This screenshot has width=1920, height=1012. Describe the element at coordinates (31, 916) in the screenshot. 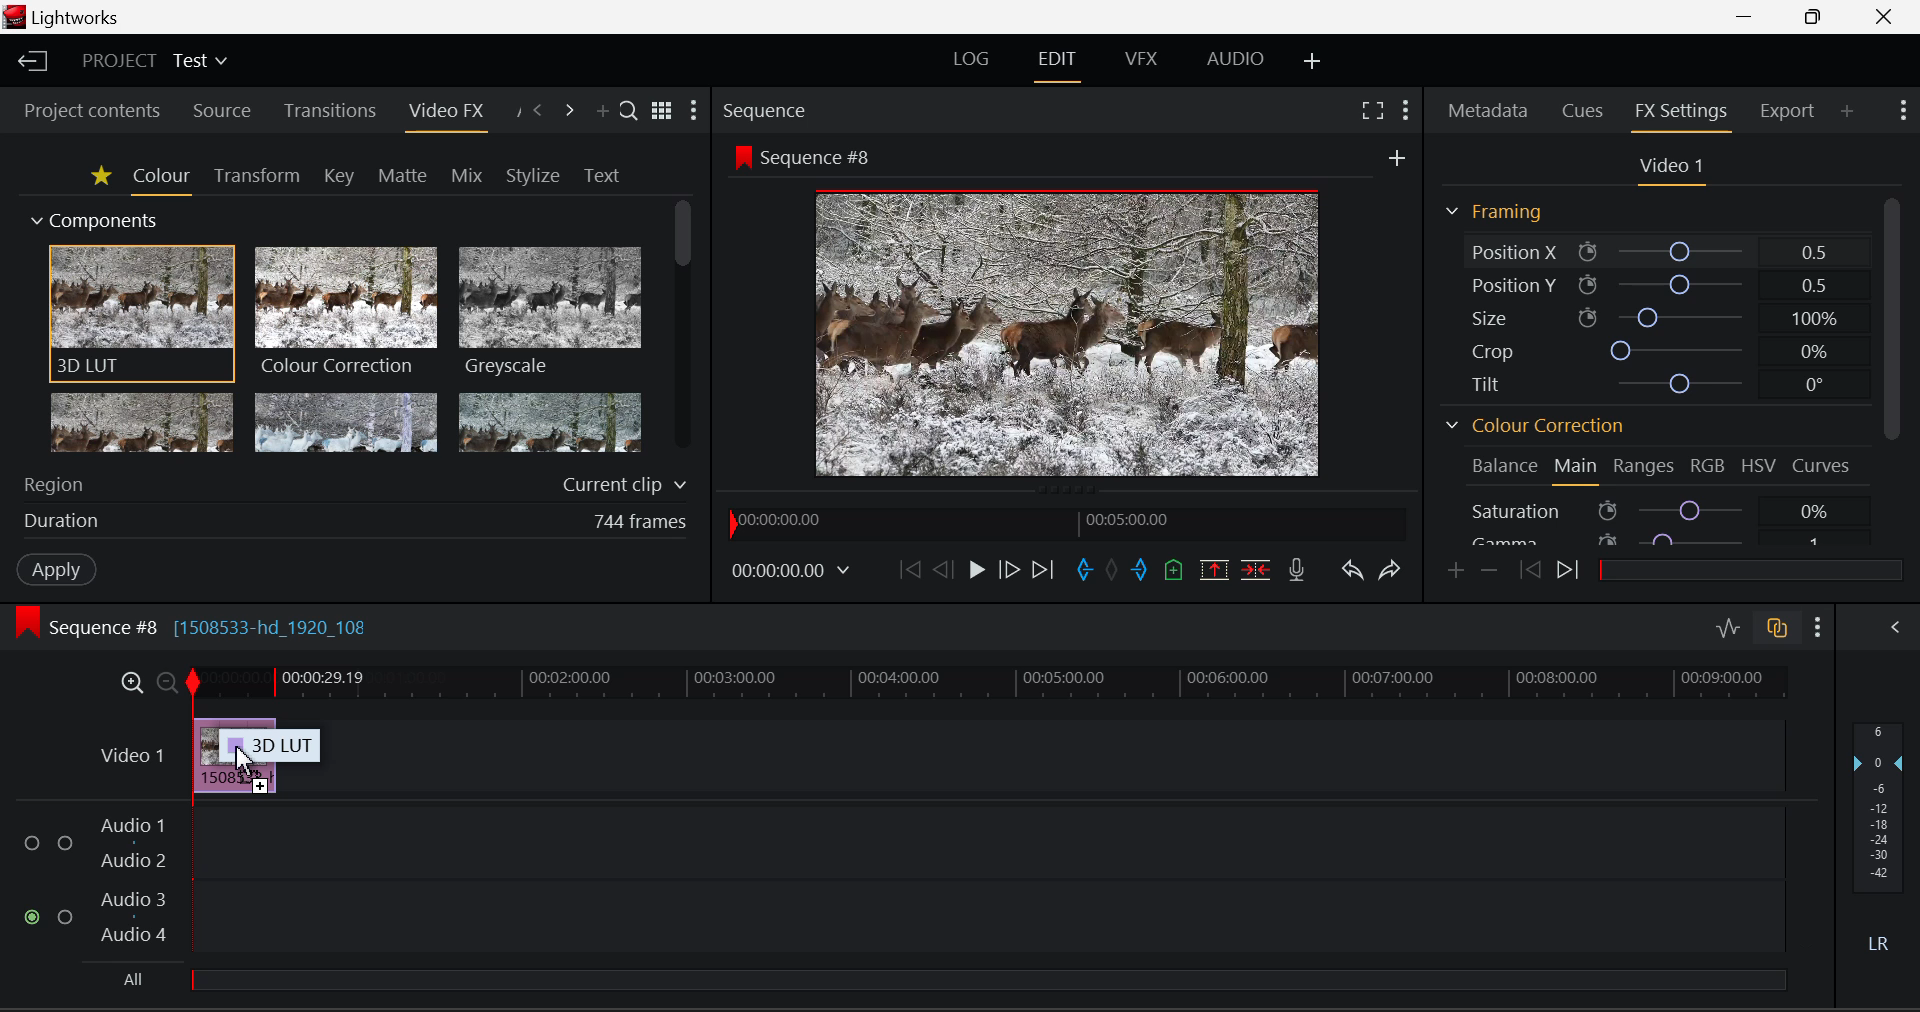

I see `Audio Input Checkbox` at that location.